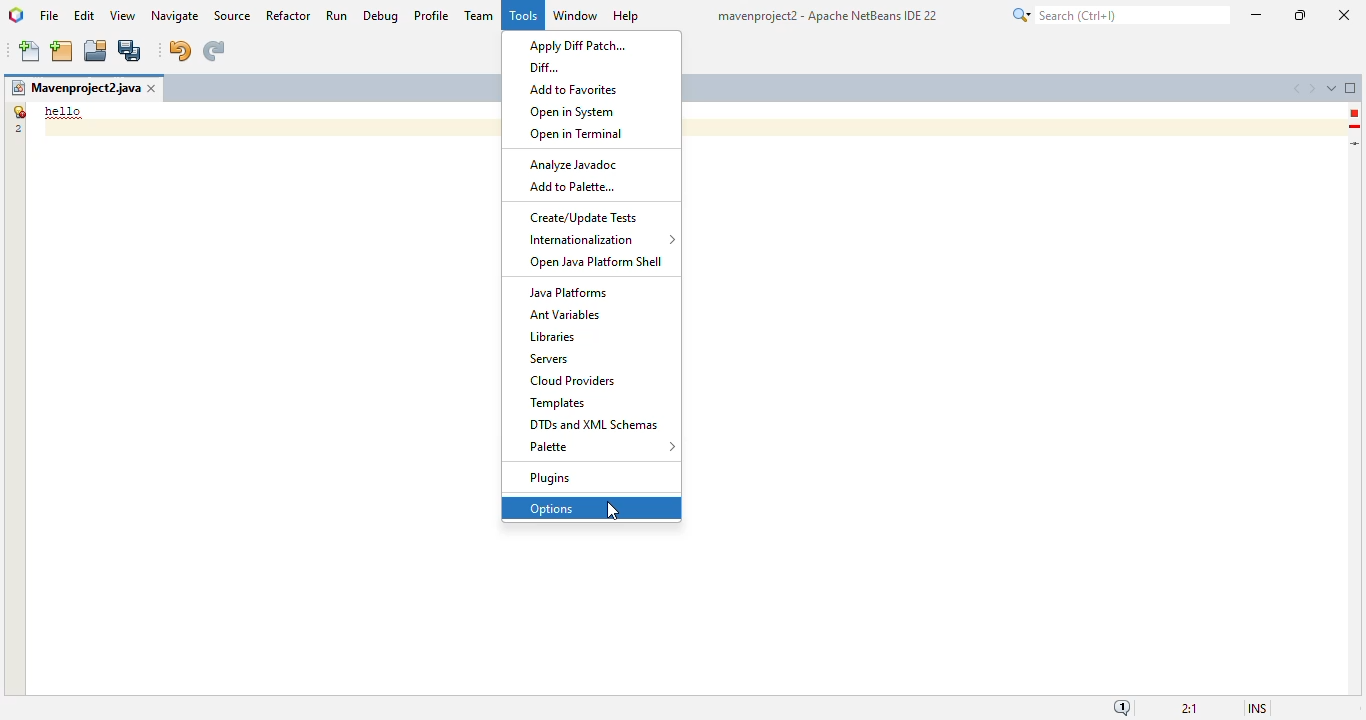 The width and height of the screenshot is (1366, 720). Describe the element at coordinates (31, 51) in the screenshot. I see `new file` at that location.